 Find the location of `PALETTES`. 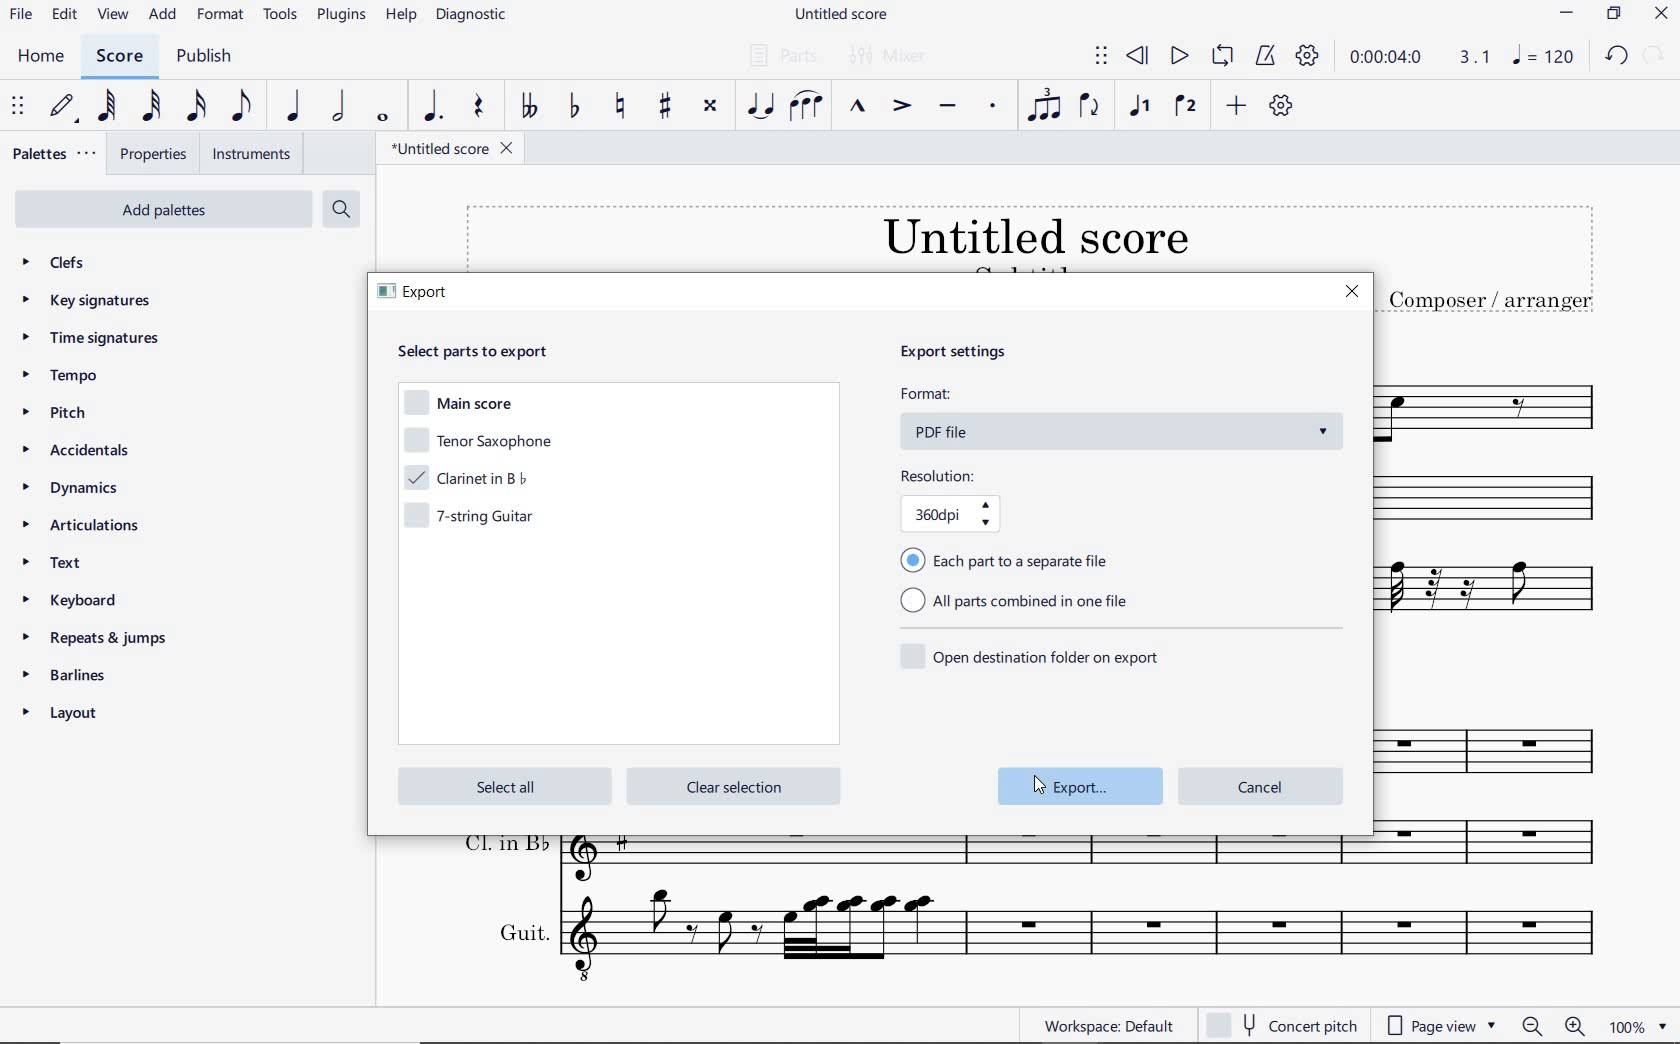

PALETTES is located at coordinates (55, 155).